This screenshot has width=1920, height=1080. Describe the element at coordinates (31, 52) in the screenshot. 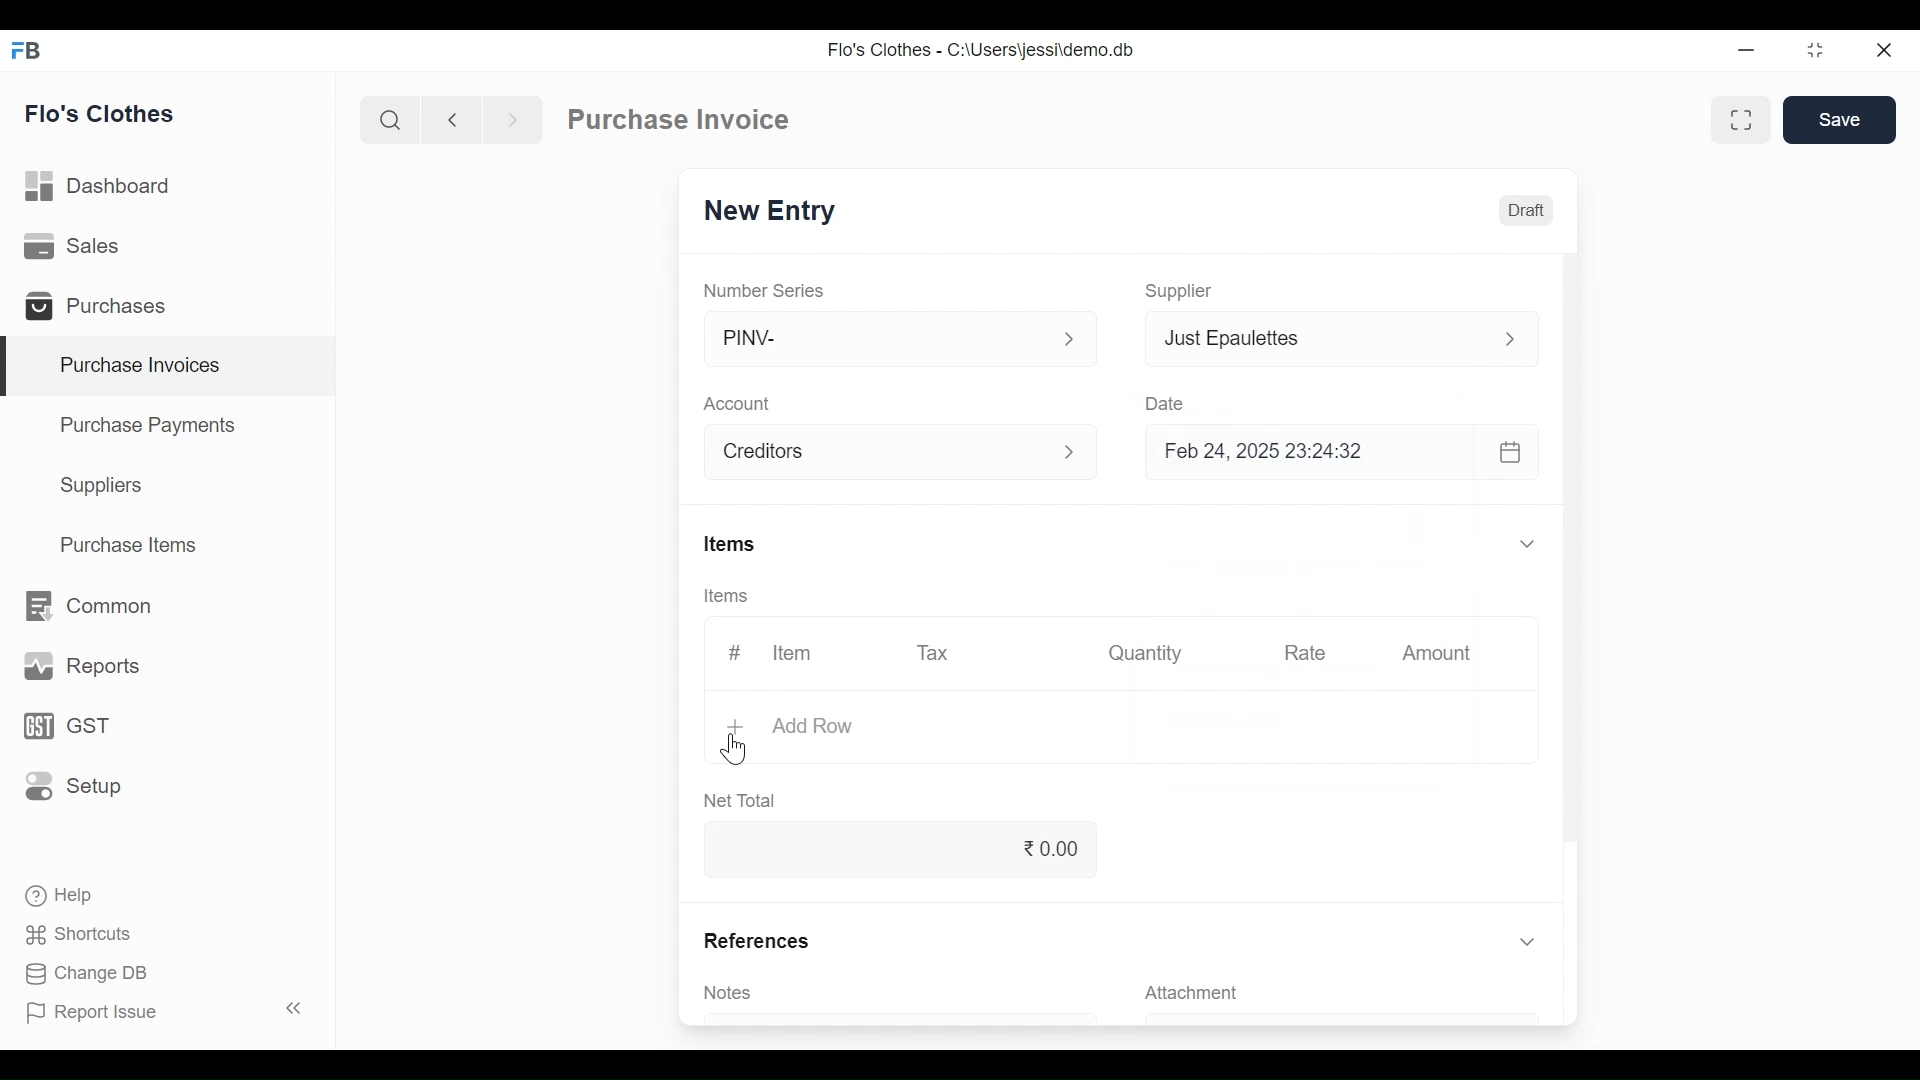

I see `Frappe Desktop icon` at that location.